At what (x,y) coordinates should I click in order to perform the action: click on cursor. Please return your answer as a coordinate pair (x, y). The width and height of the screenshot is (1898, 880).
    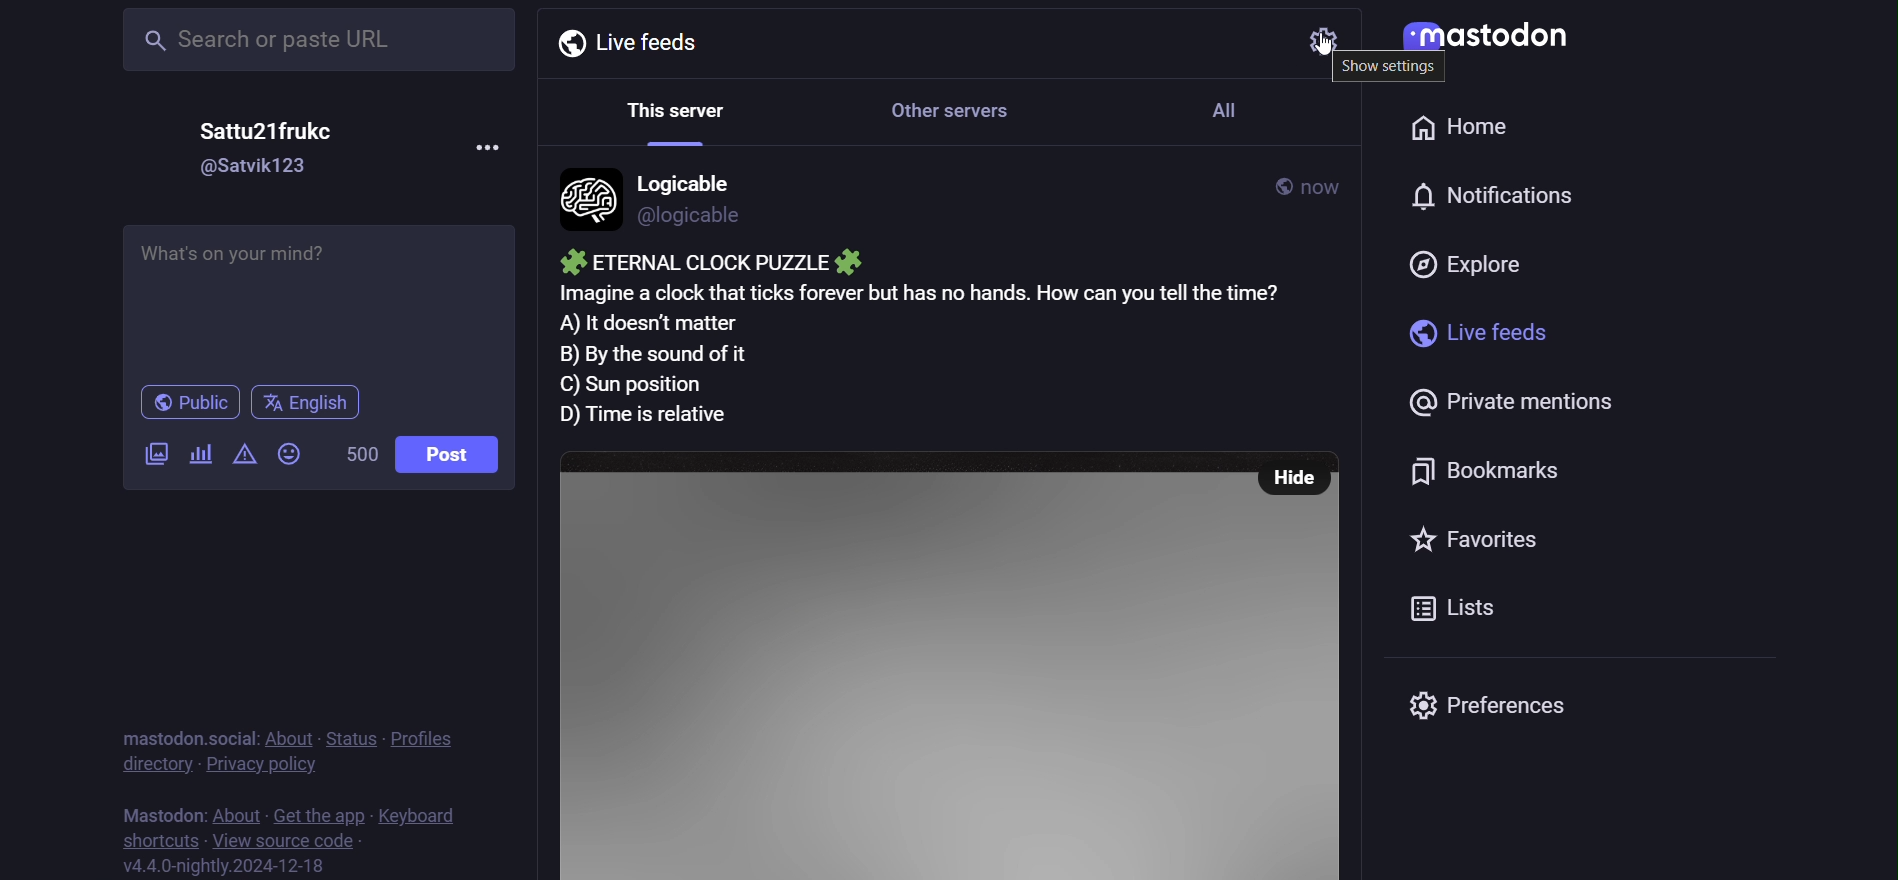
    Looking at the image, I should click on (1337, 54).